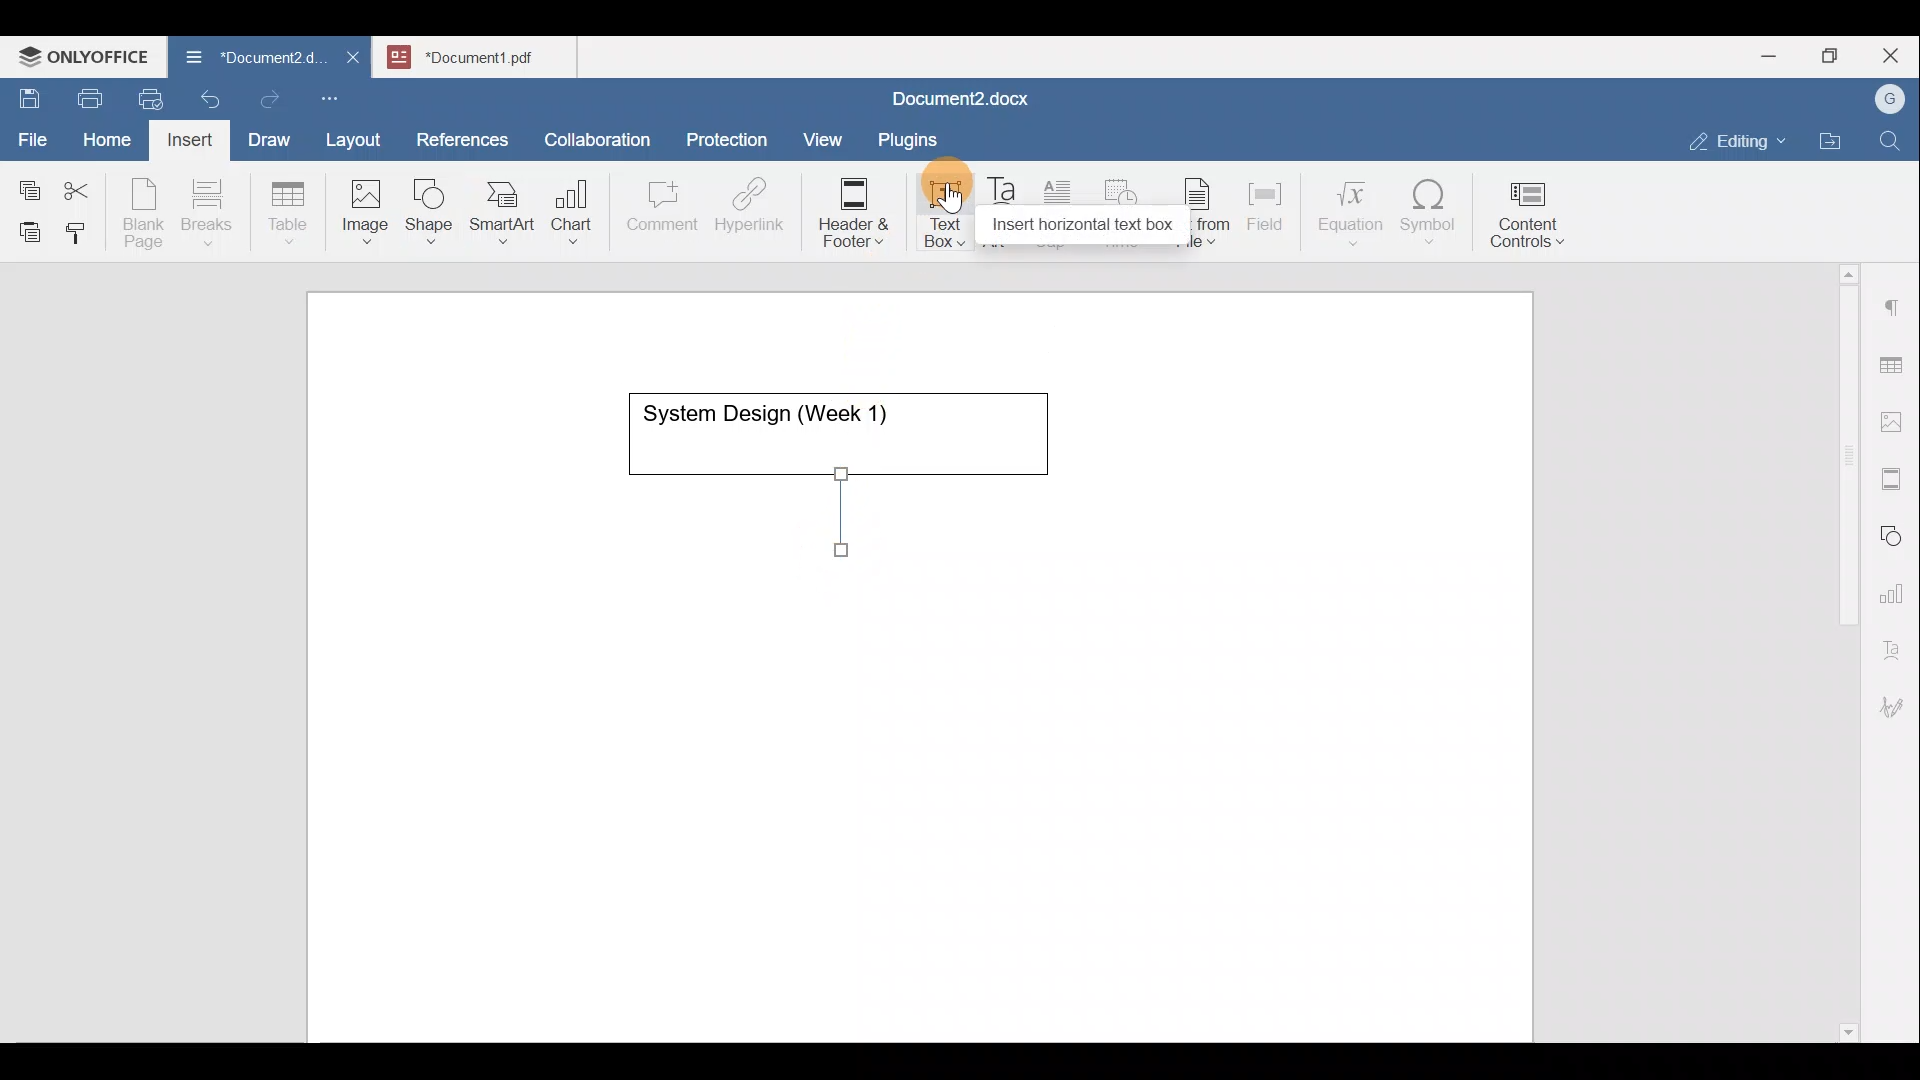 This screenshot has height=1080, width=1920. Describe the element at coordinates (145, 96) in the screenshot. I see `Quick print` at that location.